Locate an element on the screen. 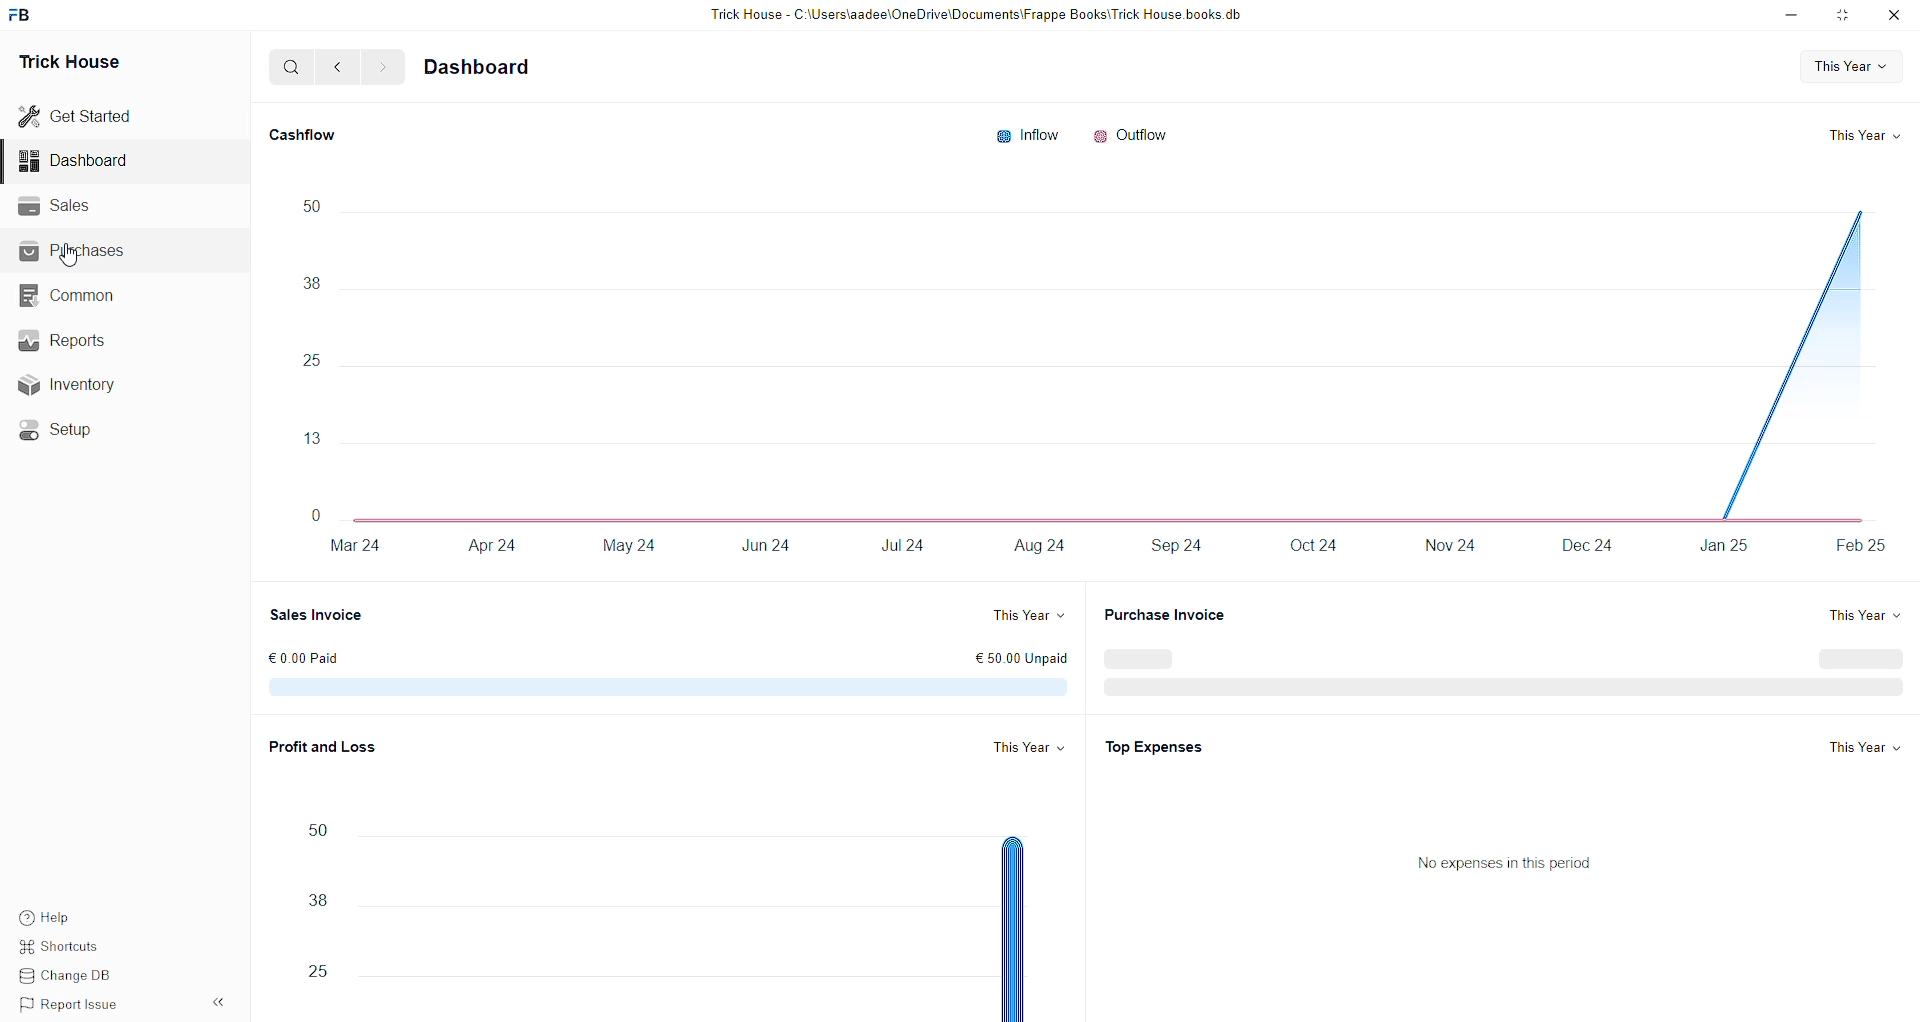 This screenshot has width=1920, height=1022. This Year  is located at coordinates (1859, 133).